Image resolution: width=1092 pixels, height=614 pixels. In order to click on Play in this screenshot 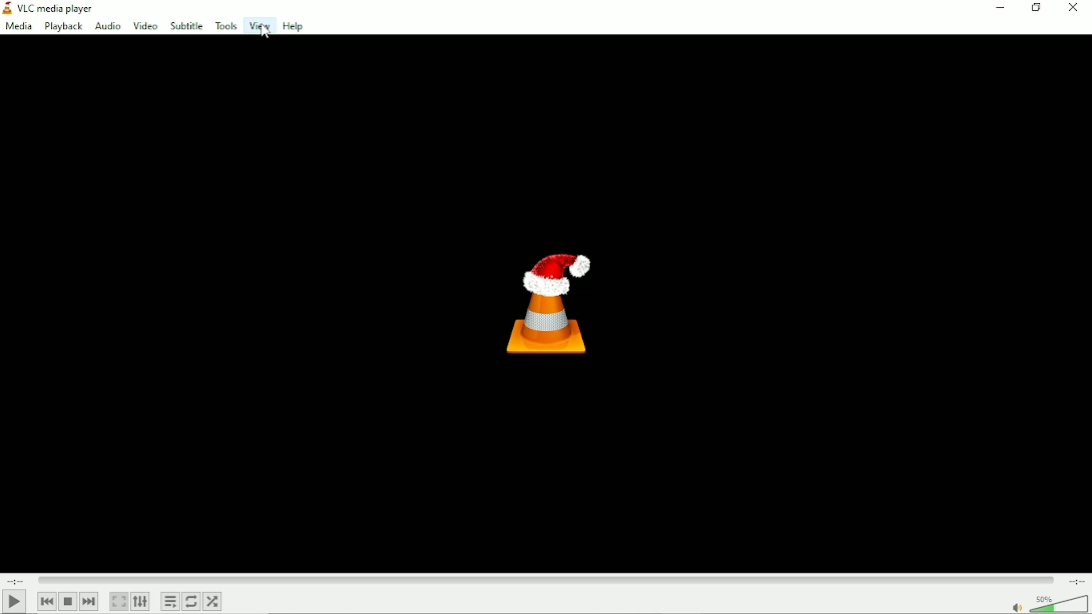, I will do `click(14, 602)`.